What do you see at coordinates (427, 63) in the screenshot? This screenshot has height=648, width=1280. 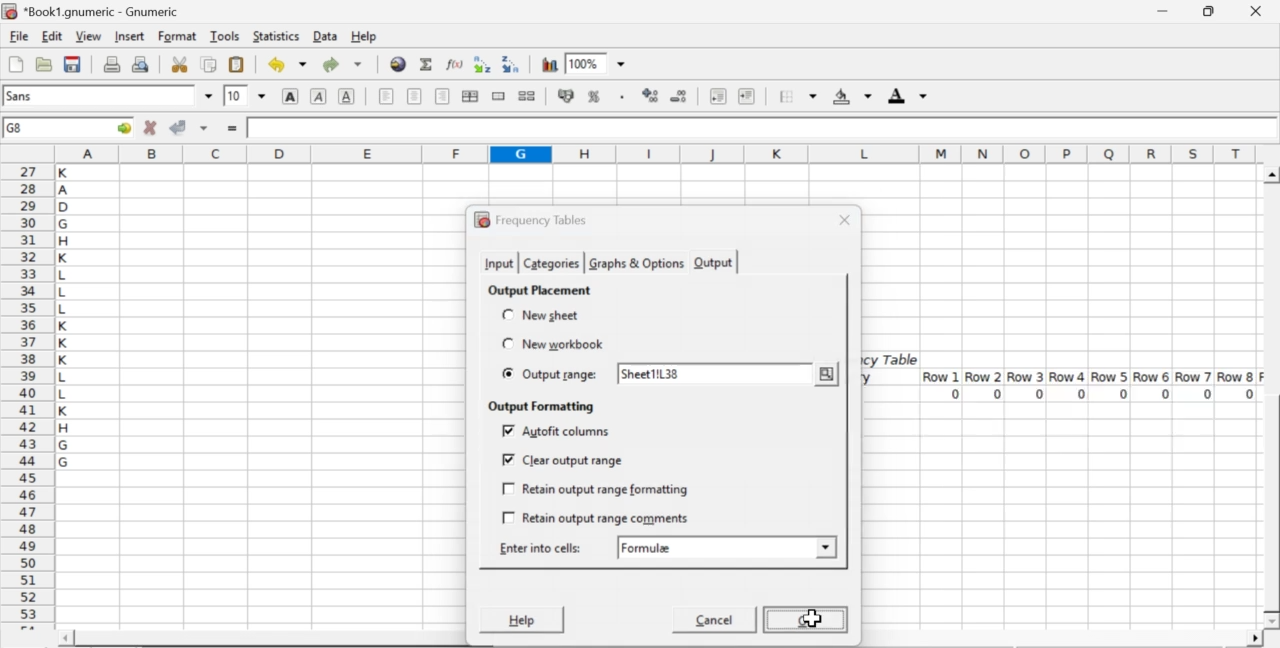 I see `sum in current cell` at bounding box center [427, 63].